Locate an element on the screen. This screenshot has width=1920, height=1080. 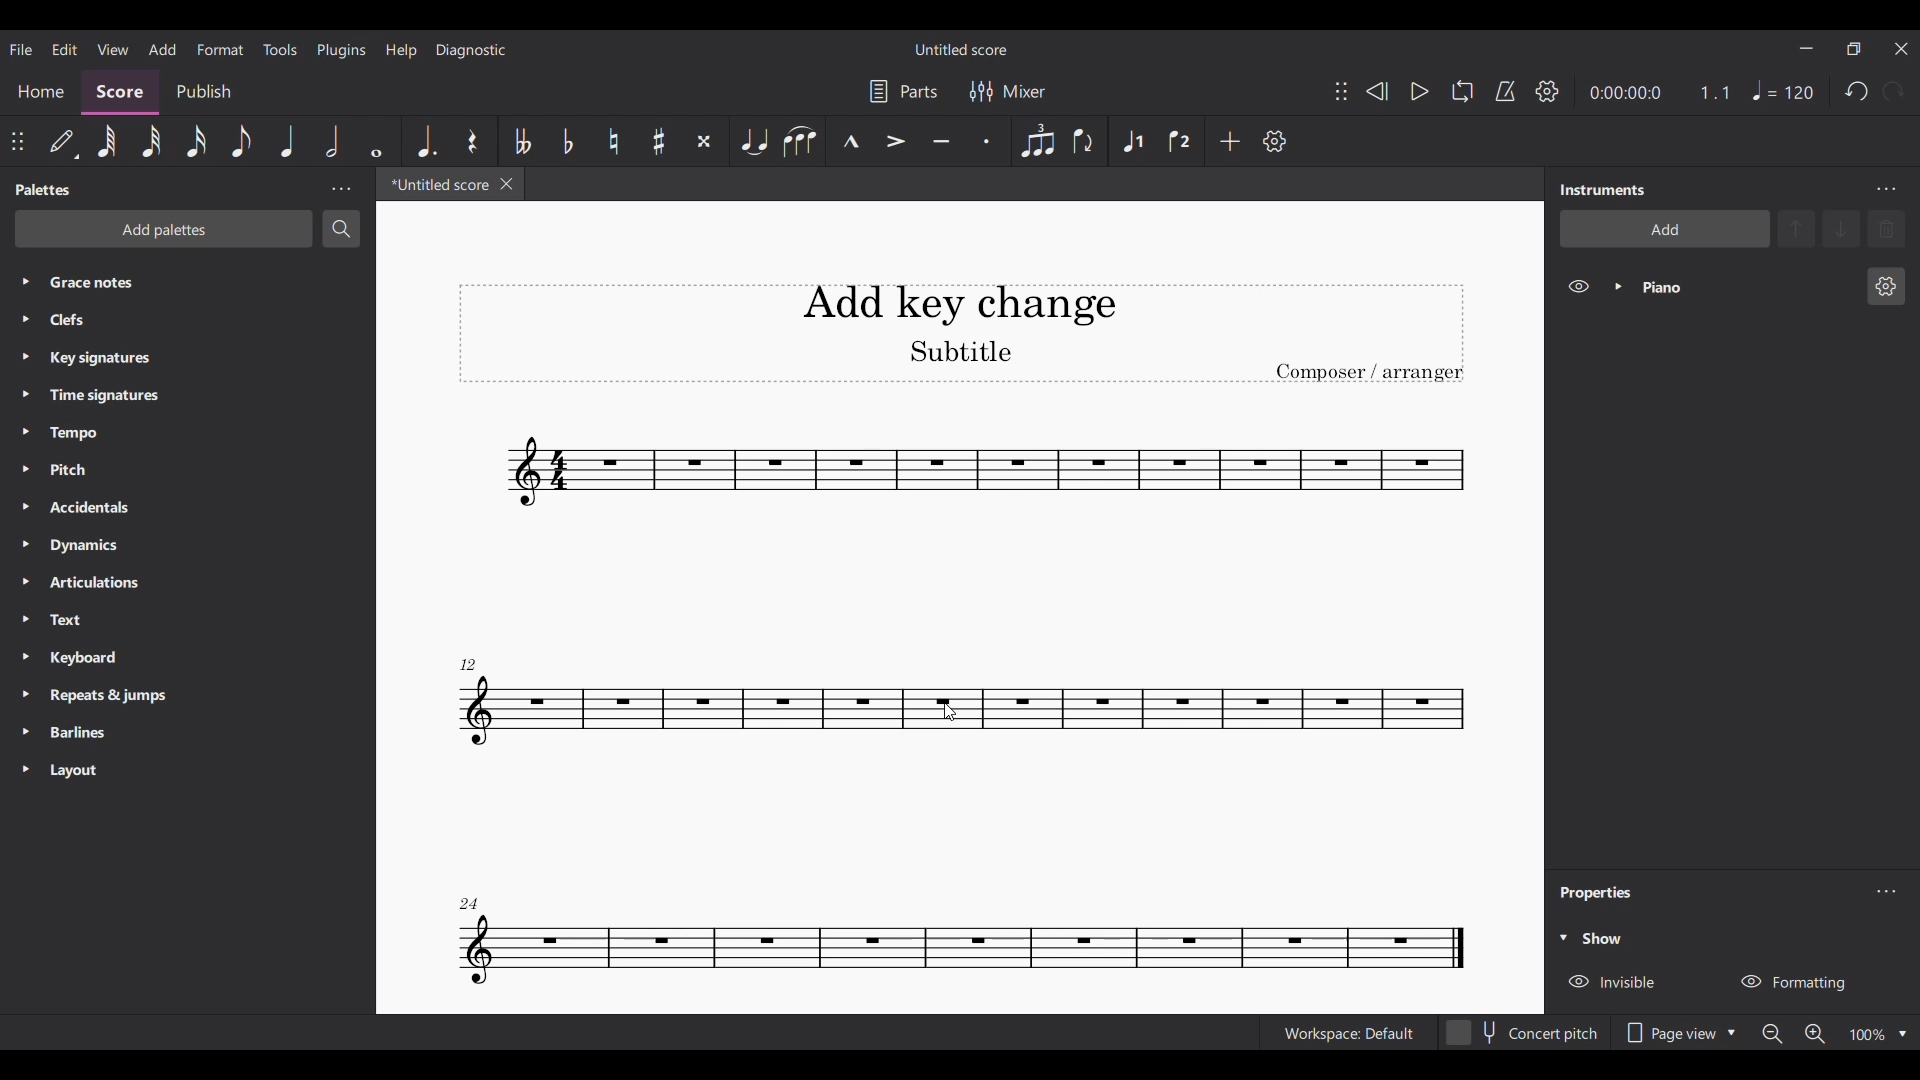
Eighth note is located at coordinates (241, 142).